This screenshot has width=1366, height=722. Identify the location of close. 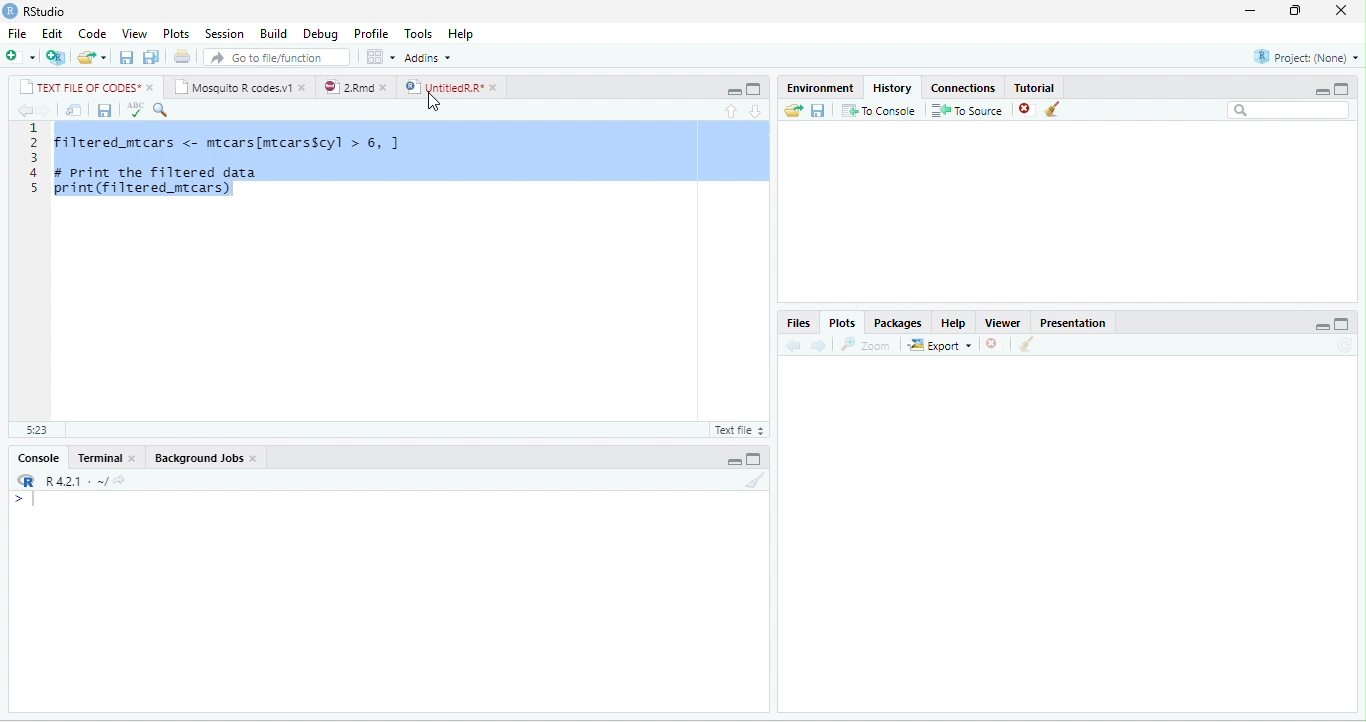
(385, 88).